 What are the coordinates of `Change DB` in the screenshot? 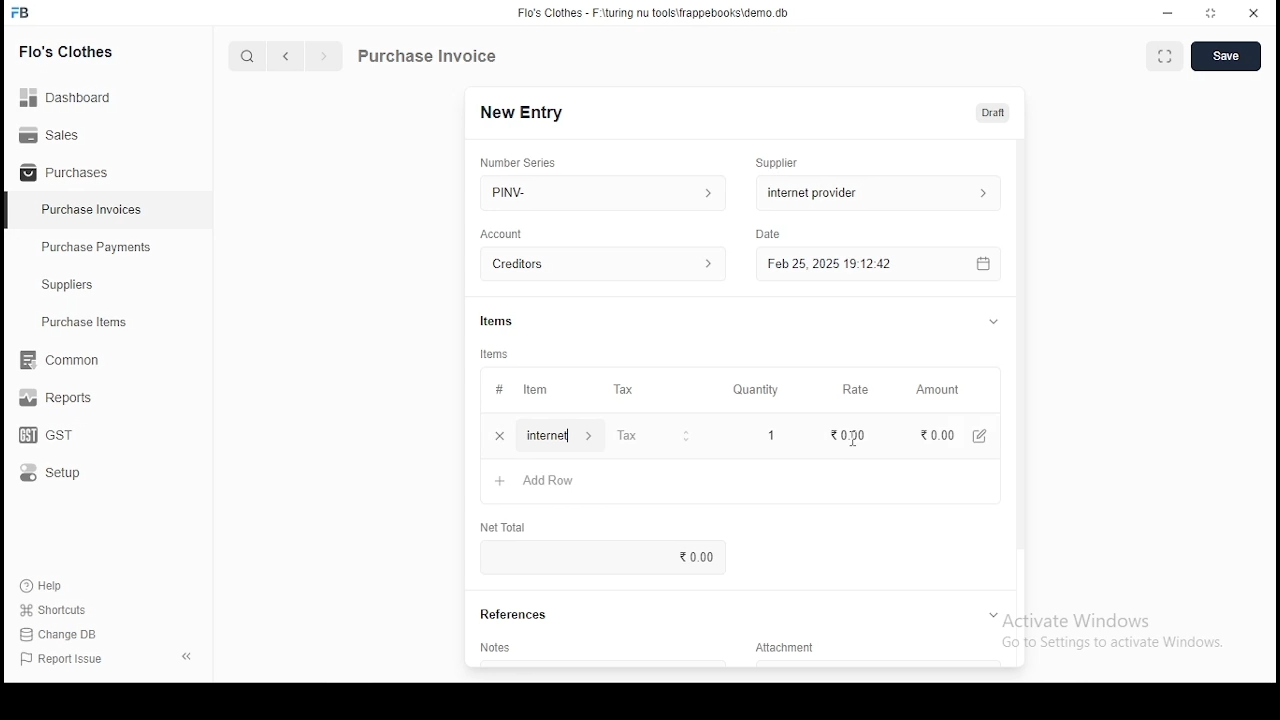 It's located at (65, 635).